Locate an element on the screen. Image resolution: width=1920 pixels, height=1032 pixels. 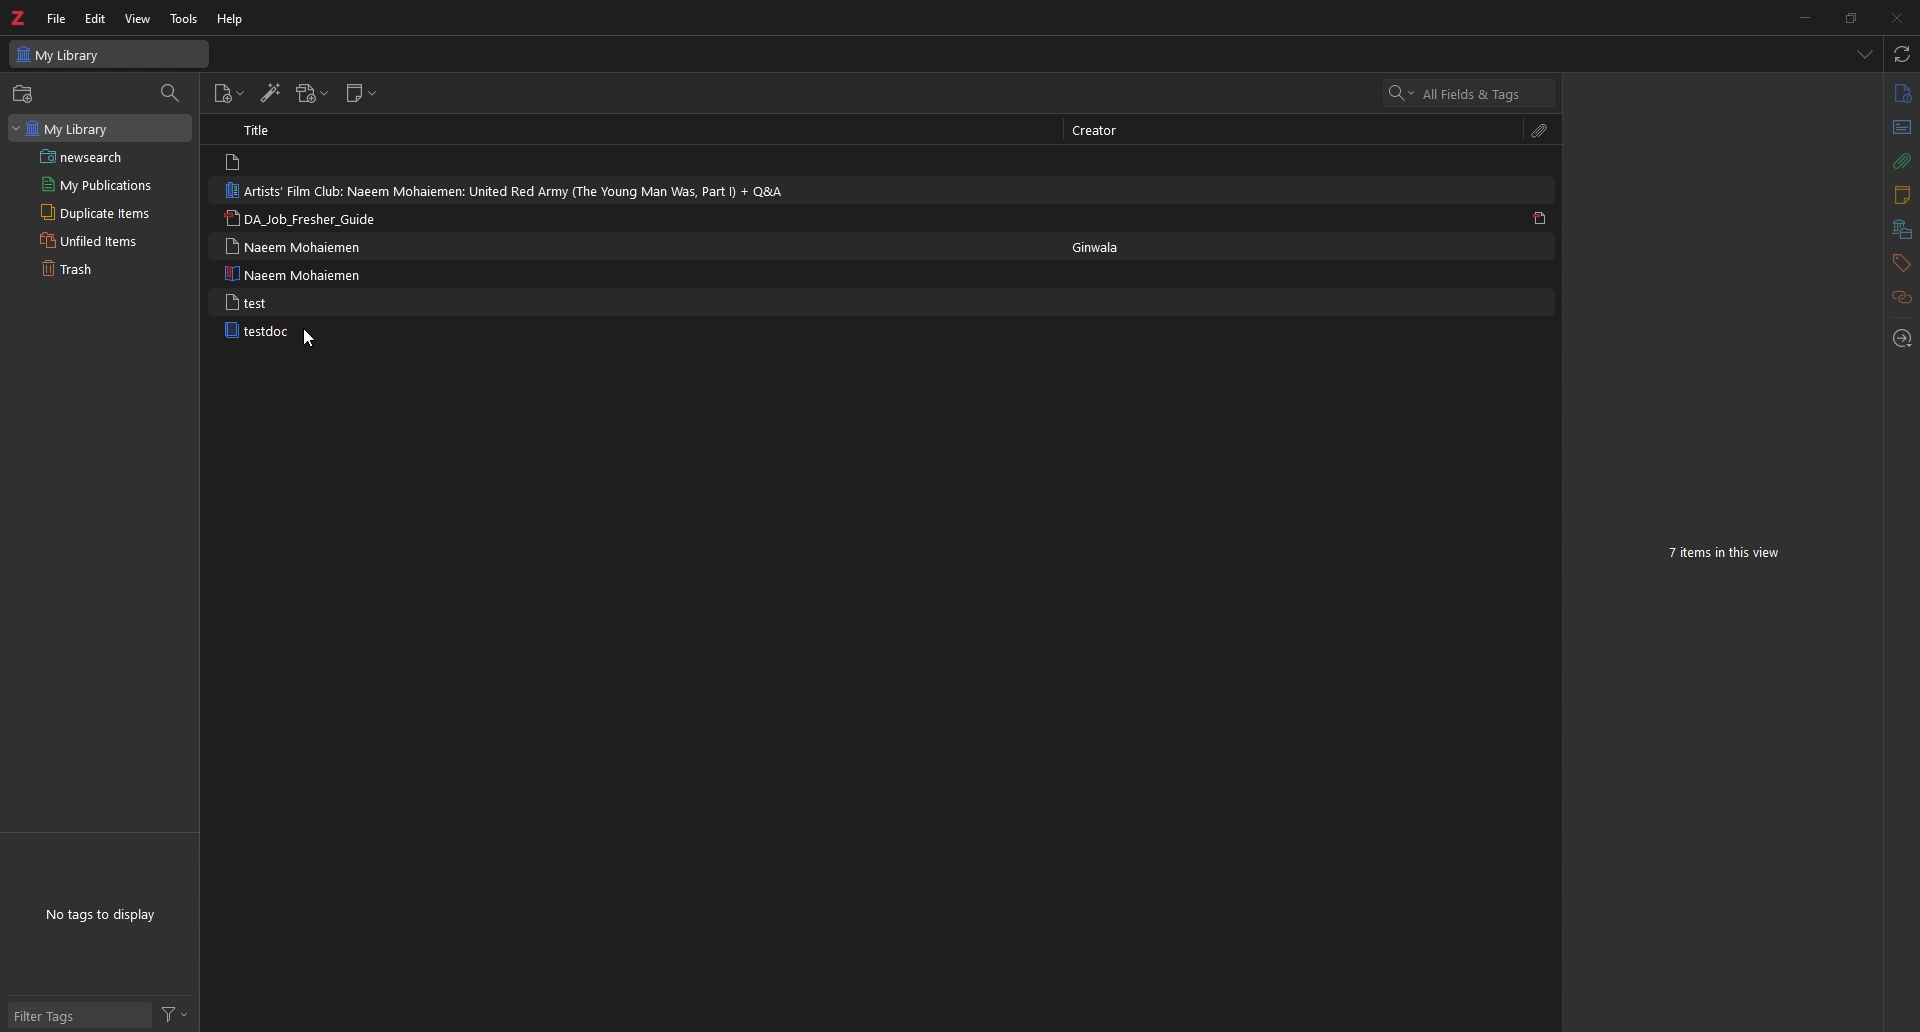
testdoc is located at coordinates (255, 330).